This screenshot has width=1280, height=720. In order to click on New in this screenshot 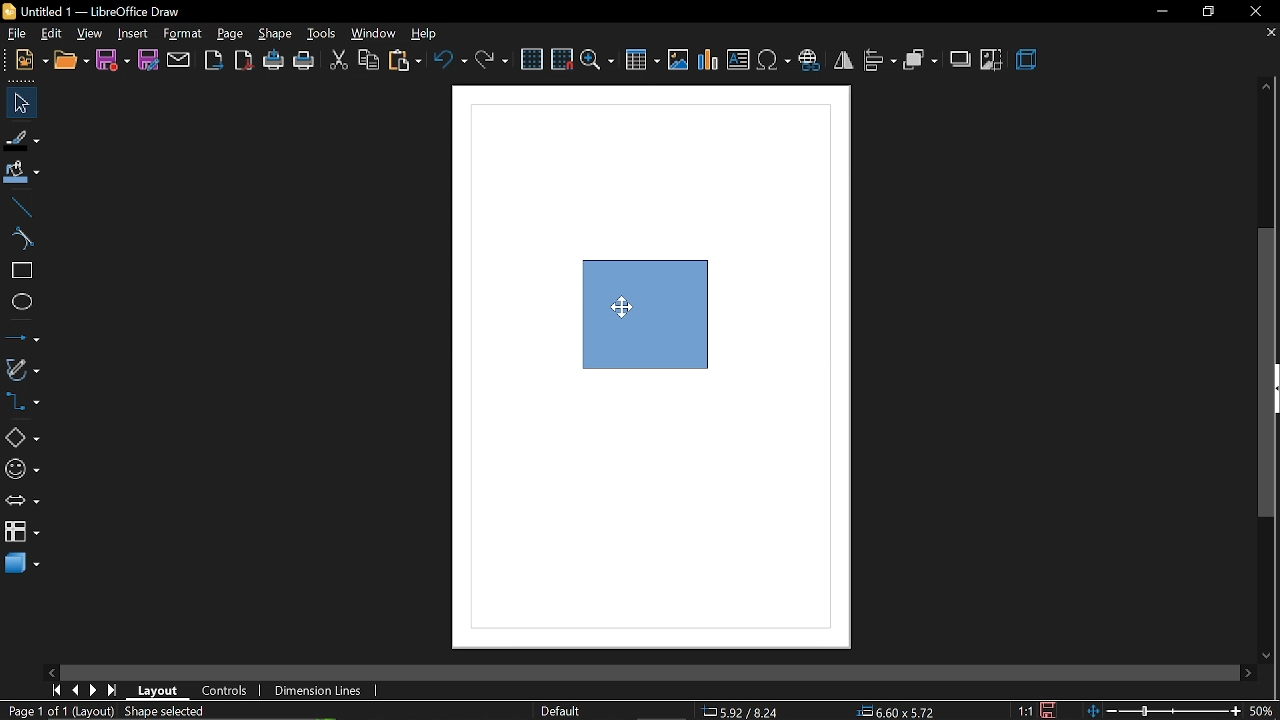, I will do `click(24, 60)`.